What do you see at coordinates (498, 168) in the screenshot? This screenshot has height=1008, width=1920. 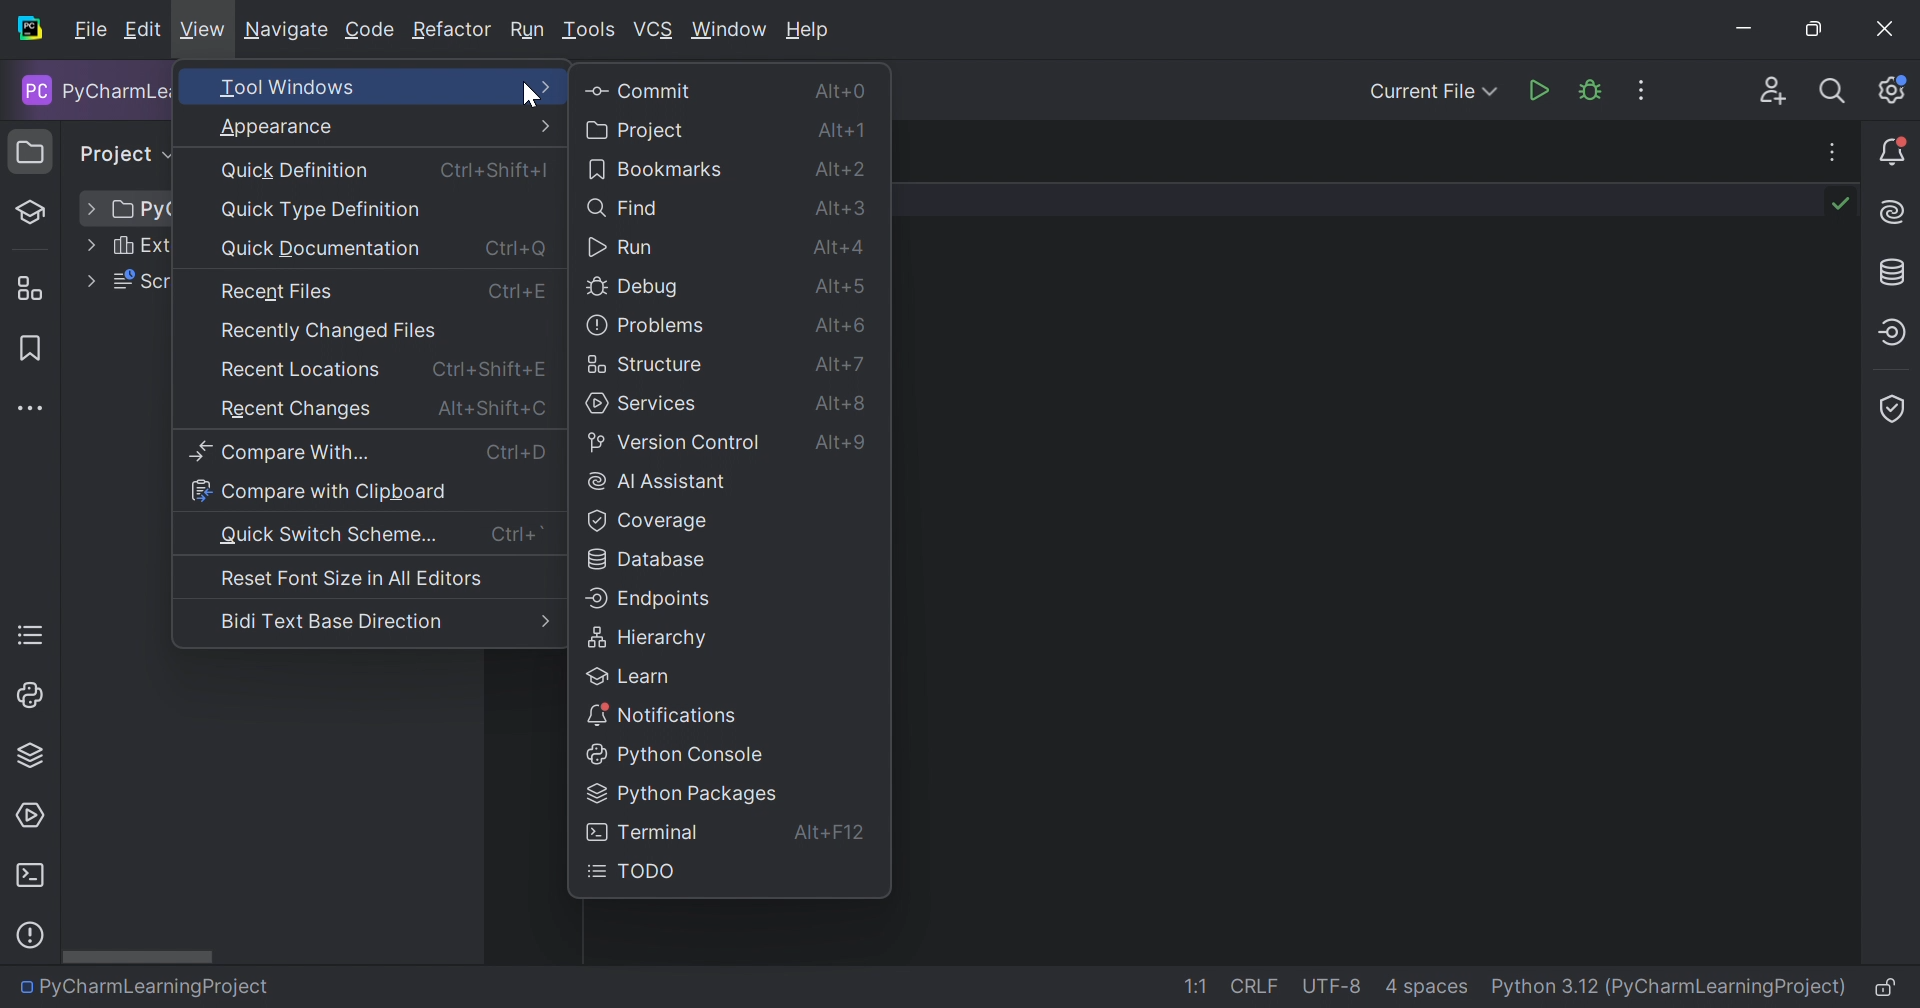 I see `Ctrl+Shift+|` at bounding box center [498, 168].